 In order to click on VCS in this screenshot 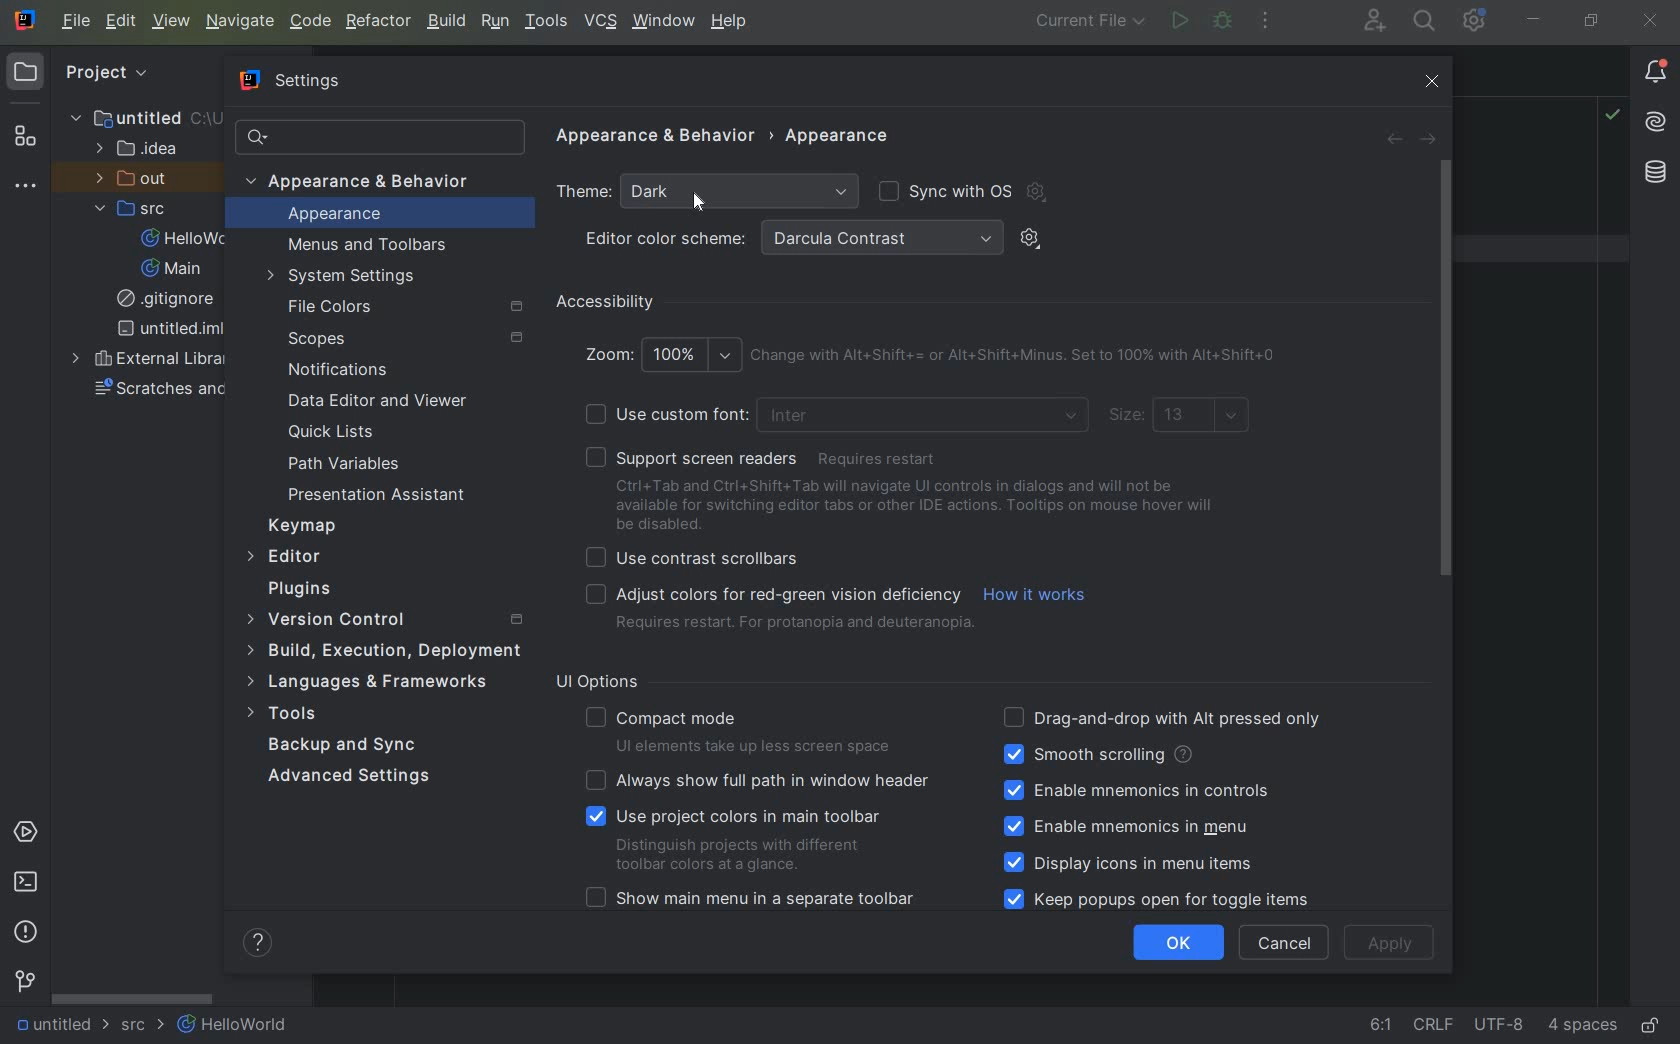, I will do `click(600, 22)`.